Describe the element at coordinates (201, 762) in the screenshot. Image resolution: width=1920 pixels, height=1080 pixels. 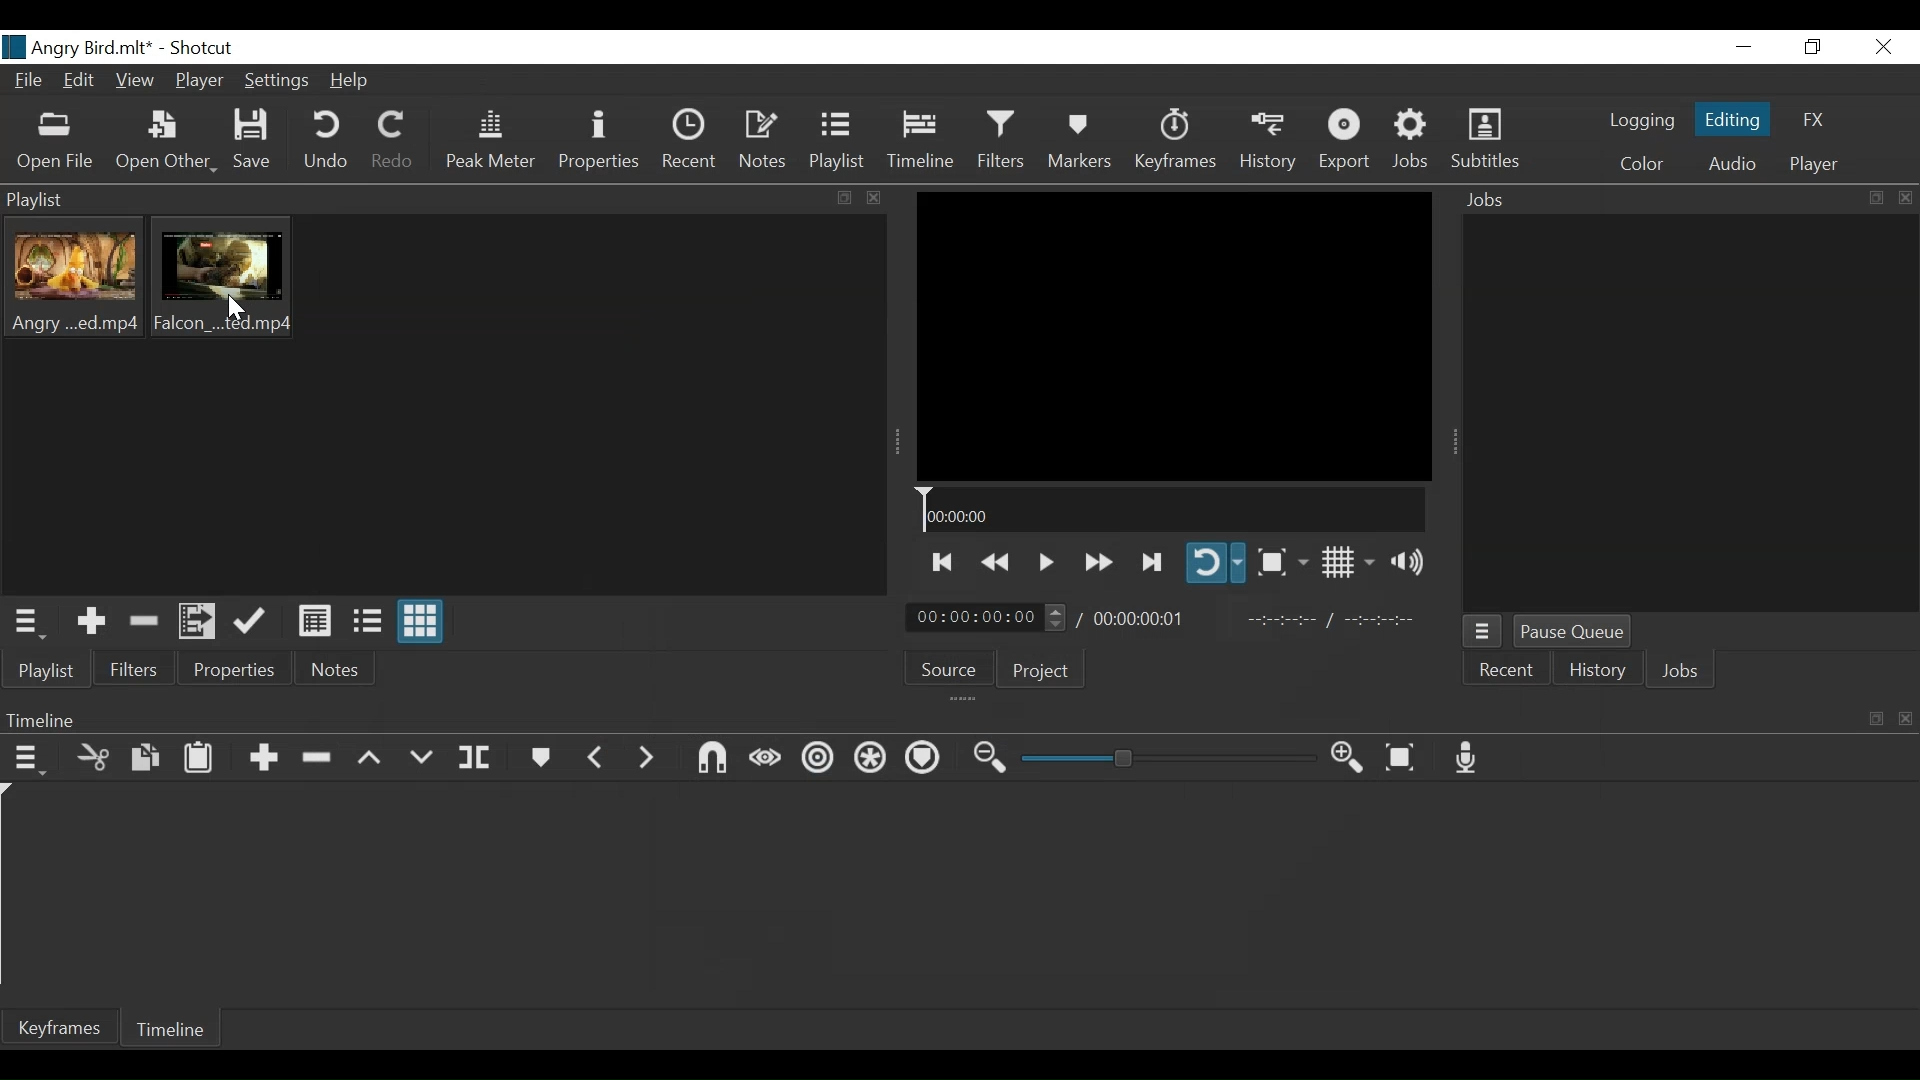
I see `Paste` at that location.